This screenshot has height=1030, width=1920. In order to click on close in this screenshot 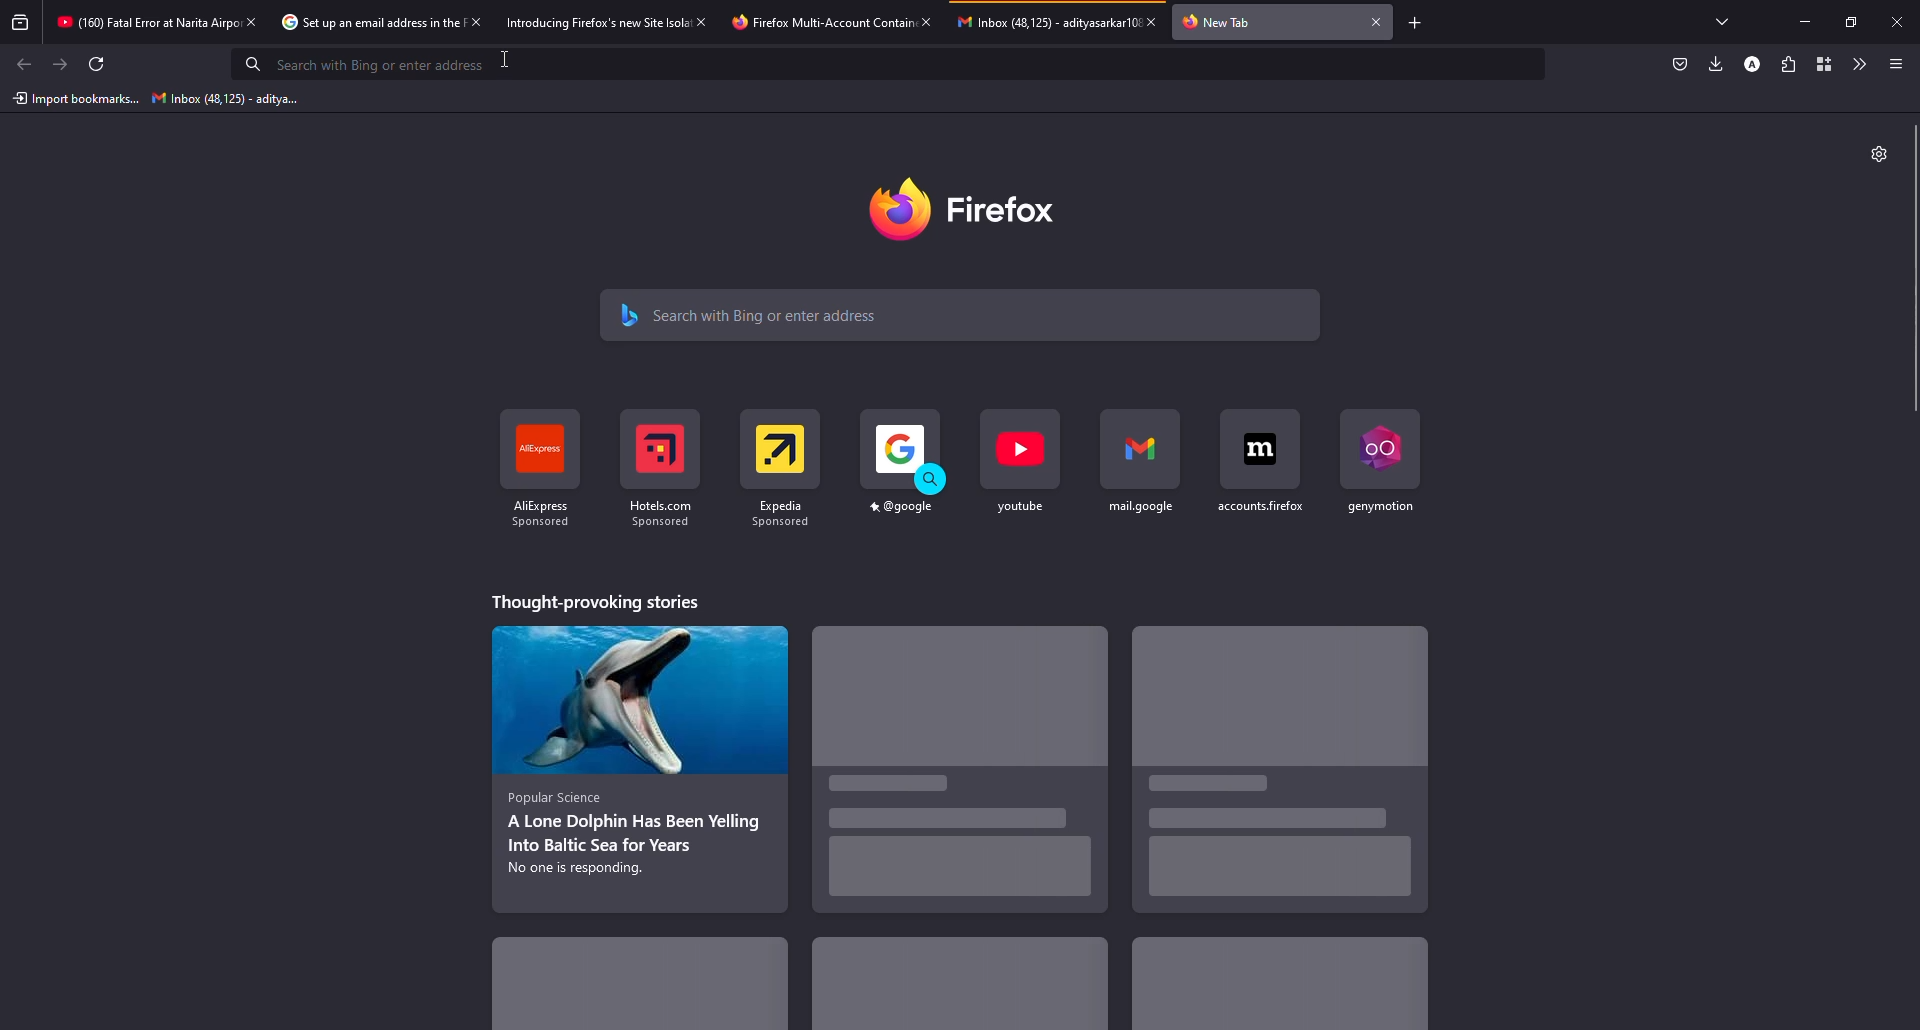, I will do `click(1376, 21)`.